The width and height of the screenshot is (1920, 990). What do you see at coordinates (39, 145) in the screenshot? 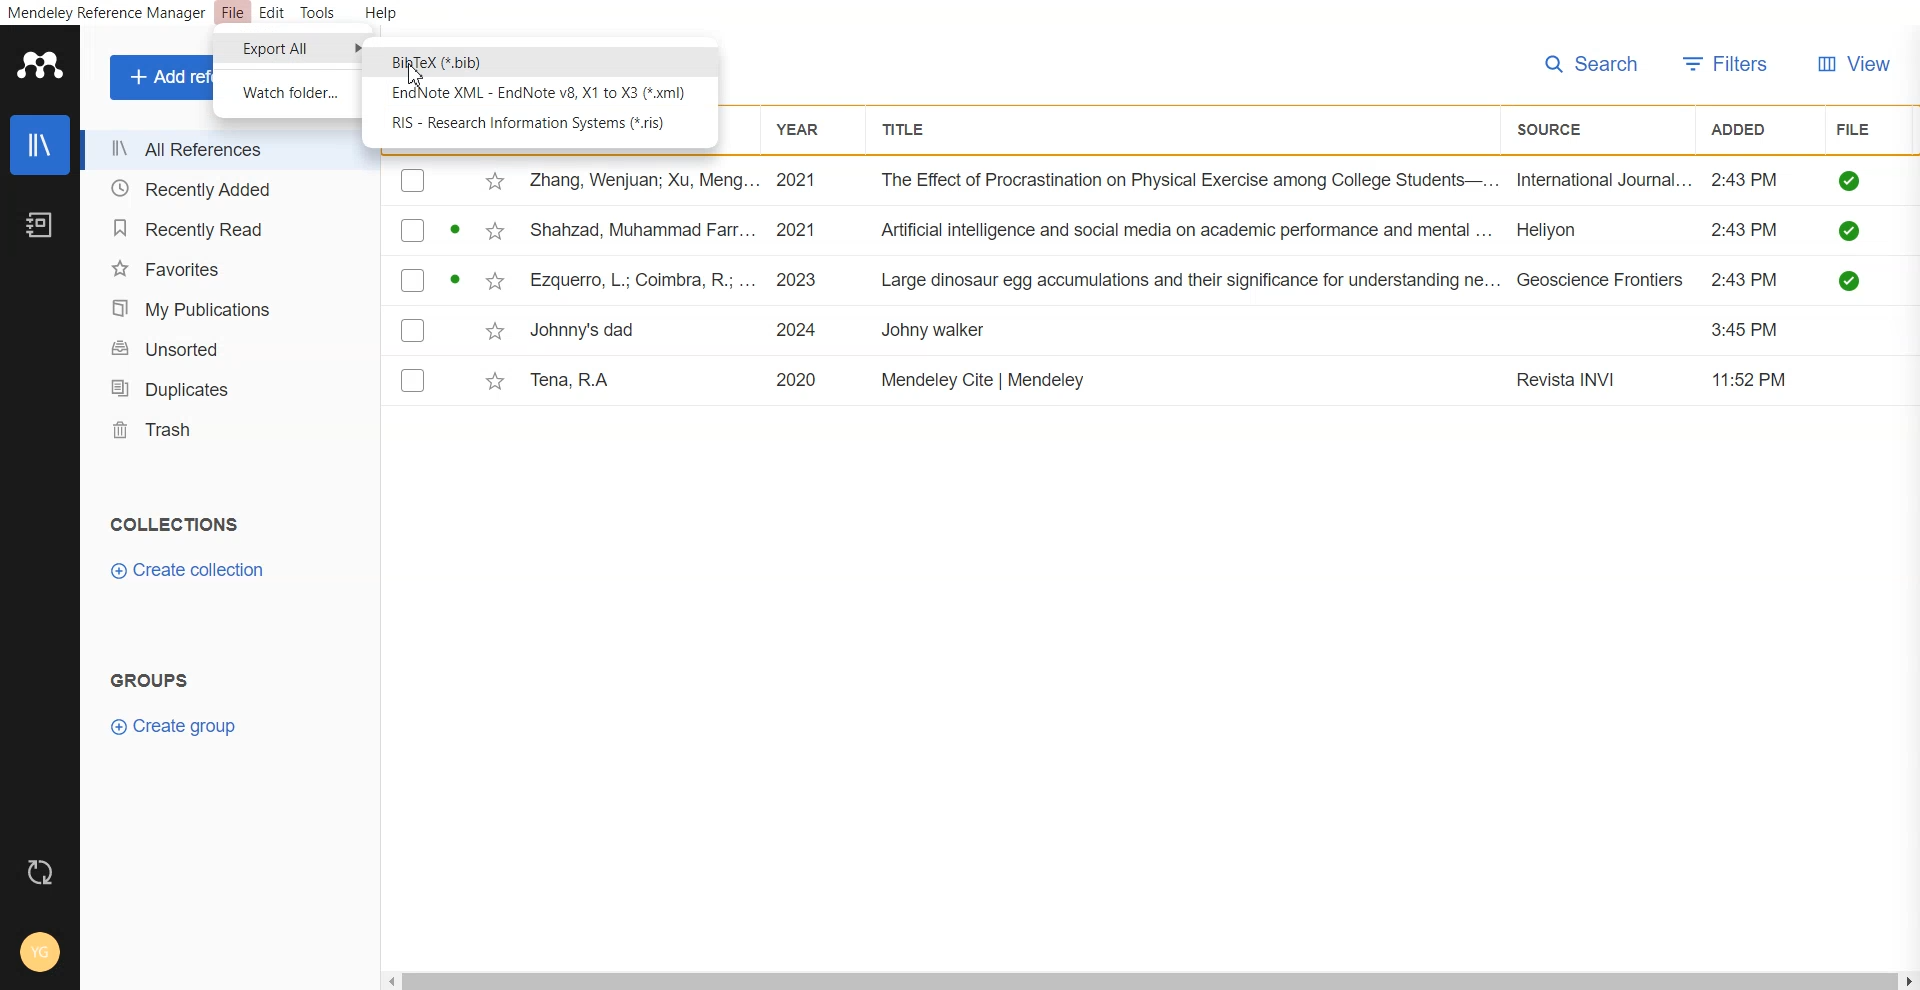
I see `Library` at bounding box center [39, 145].